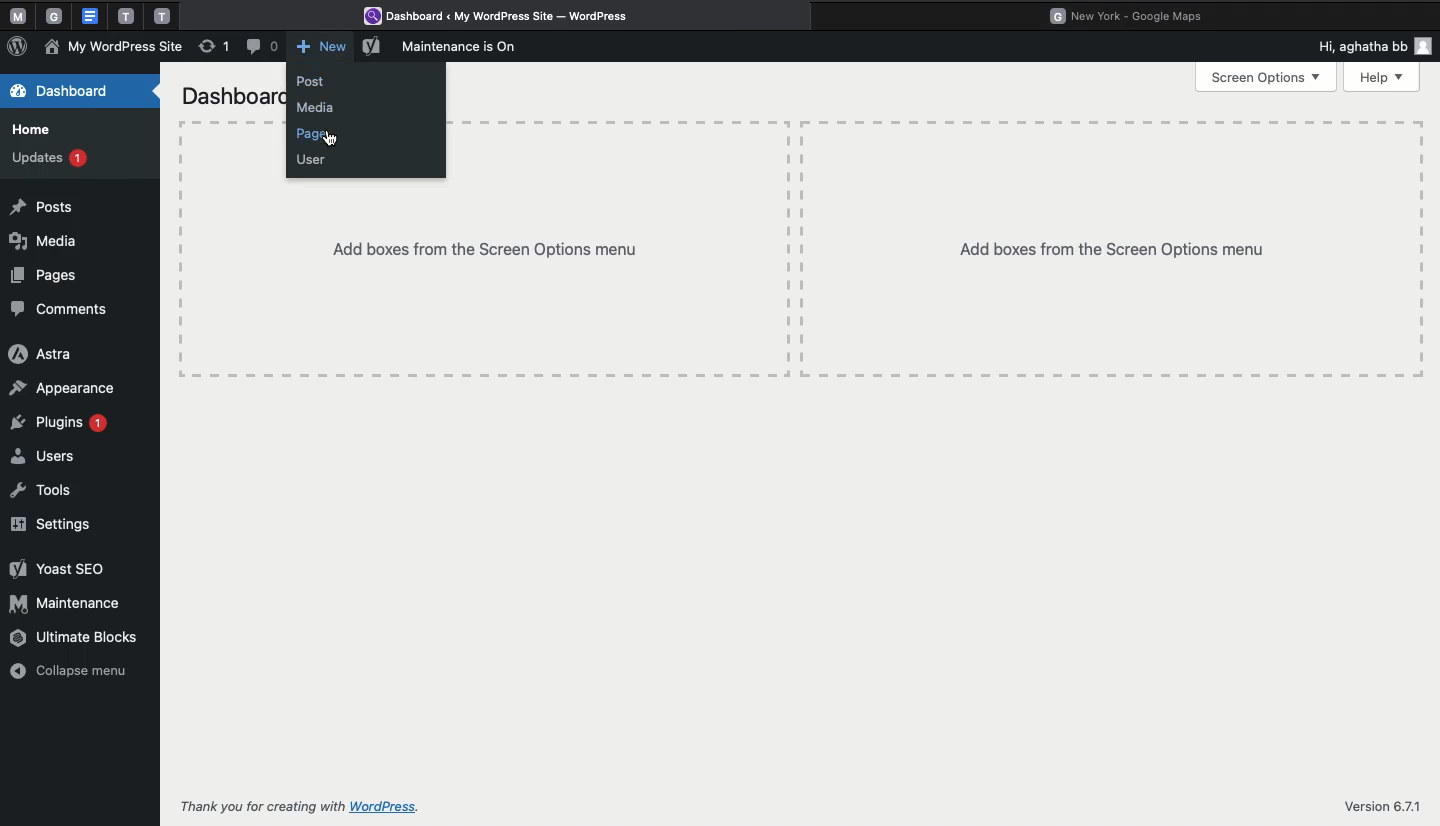 This screenshot has width=1440, height=826. What do you see at coordinates (479, 281) in the screenshot?
I see `add boxes from the screen option menu` at bounding box center [479, 281].